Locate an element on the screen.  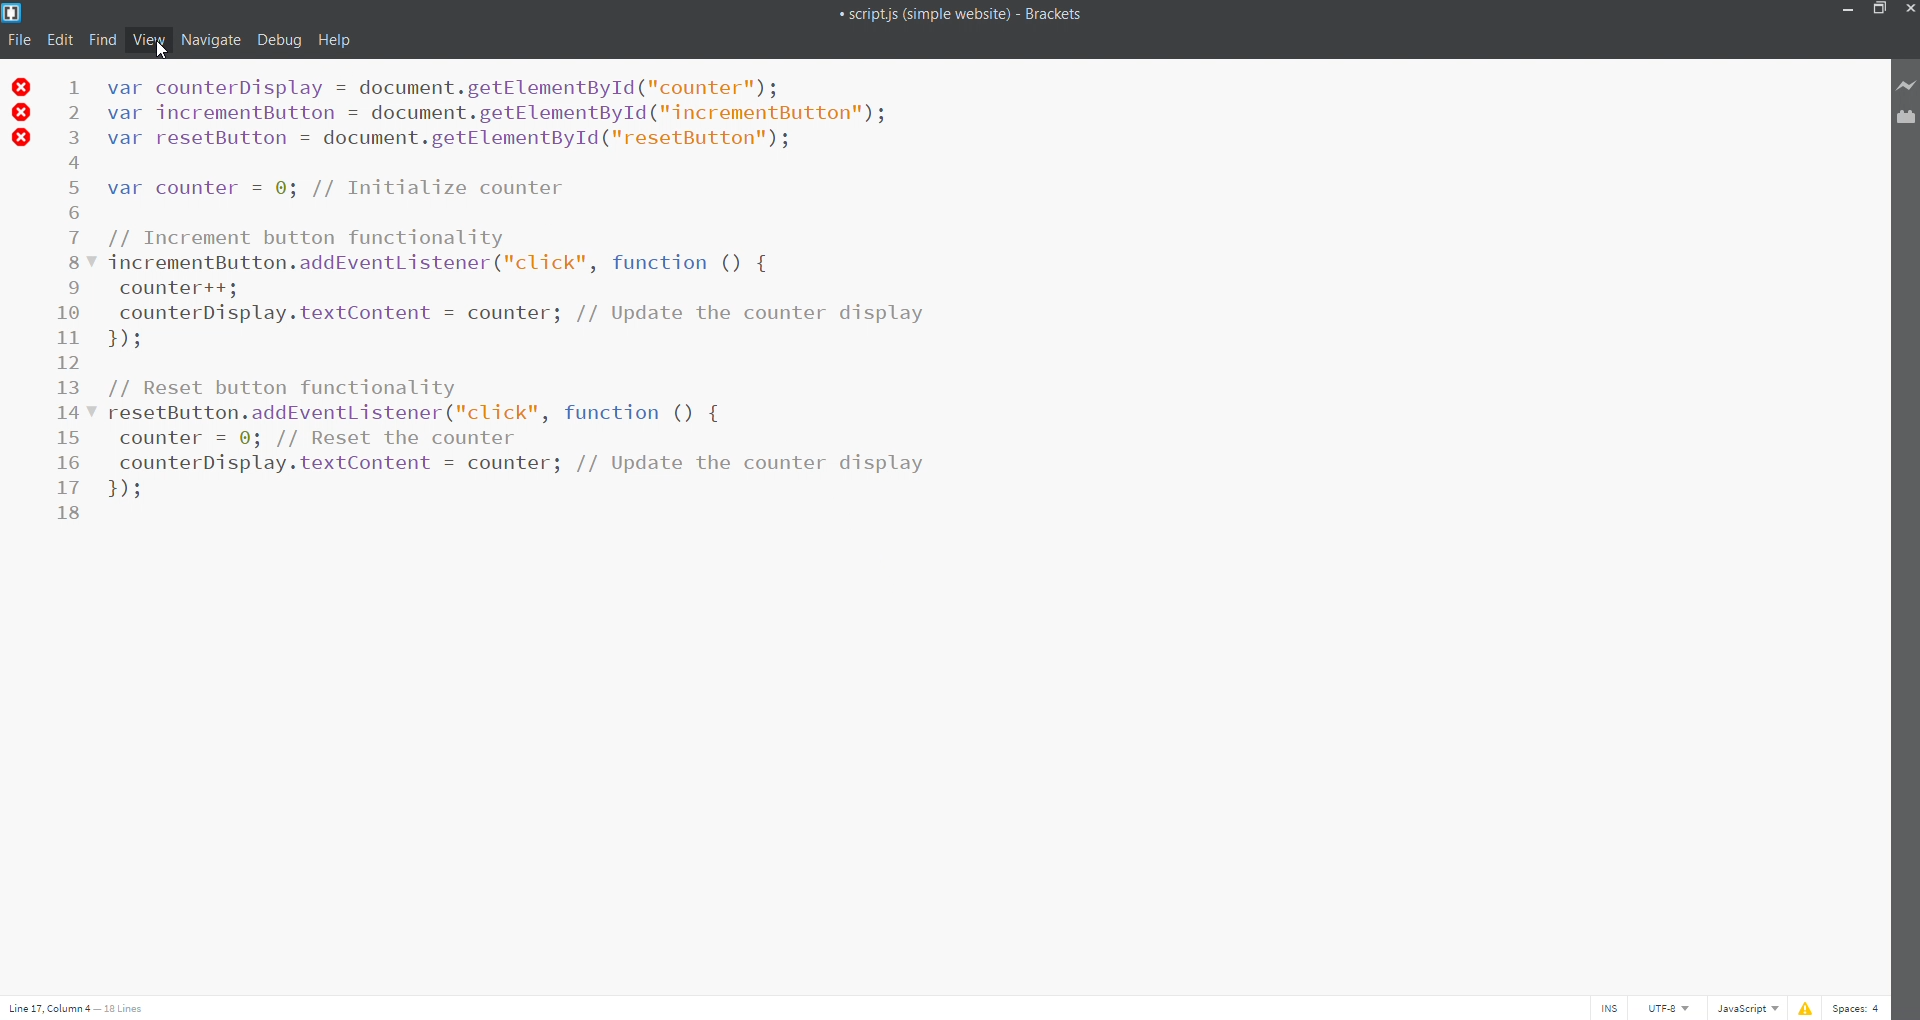
cursor is located at coordinates (164, 52).